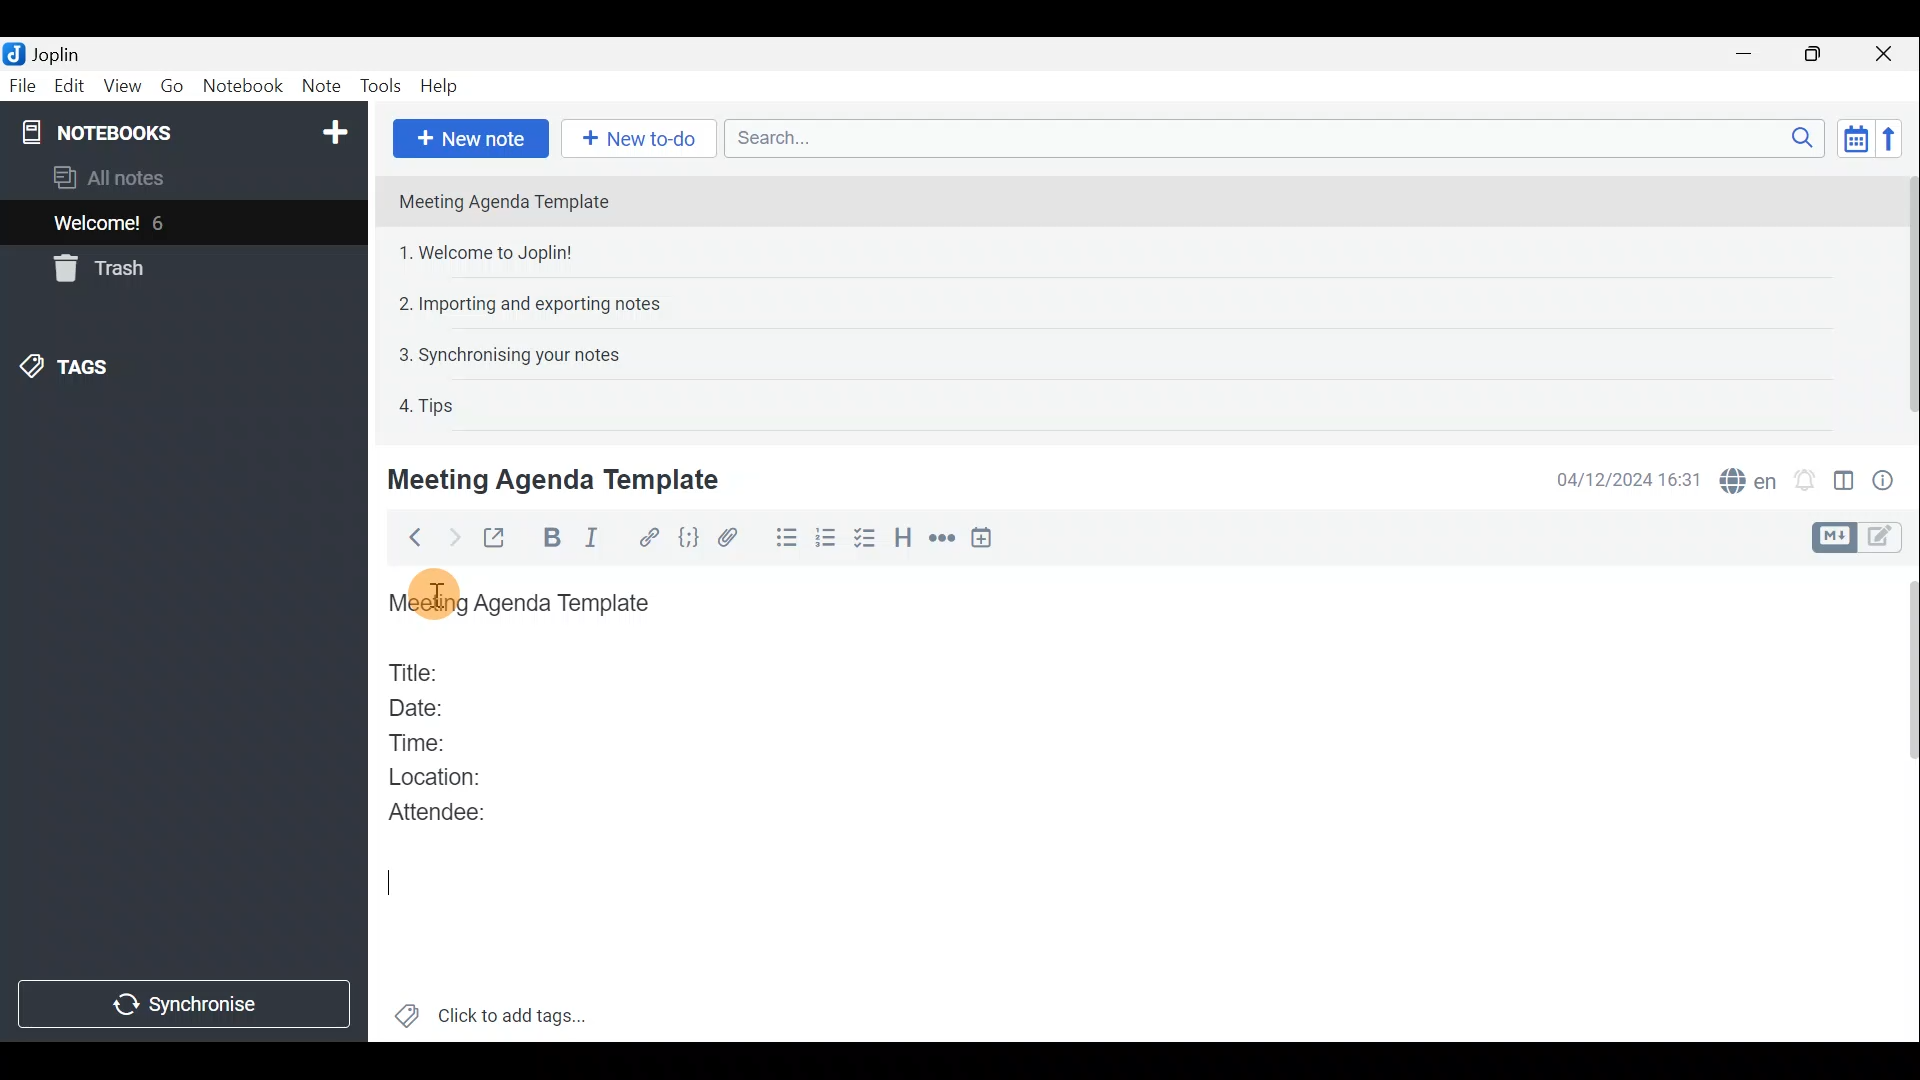  Describe the element at coordinates (377, 83) in the screenshot. I see `Tools` at that location.